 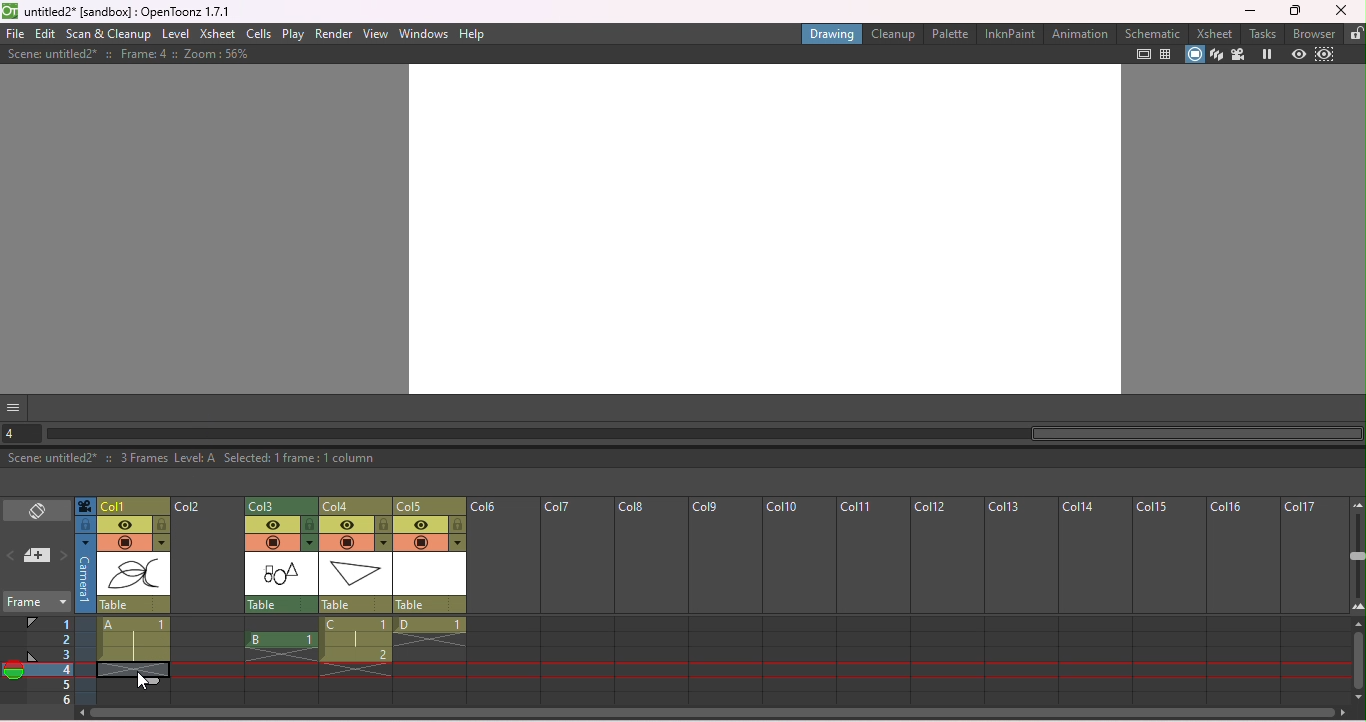 What do you see at coordinates (134, 605) in the screenshot?
I see `click to select the parent object` at bounding box center [134, 605].